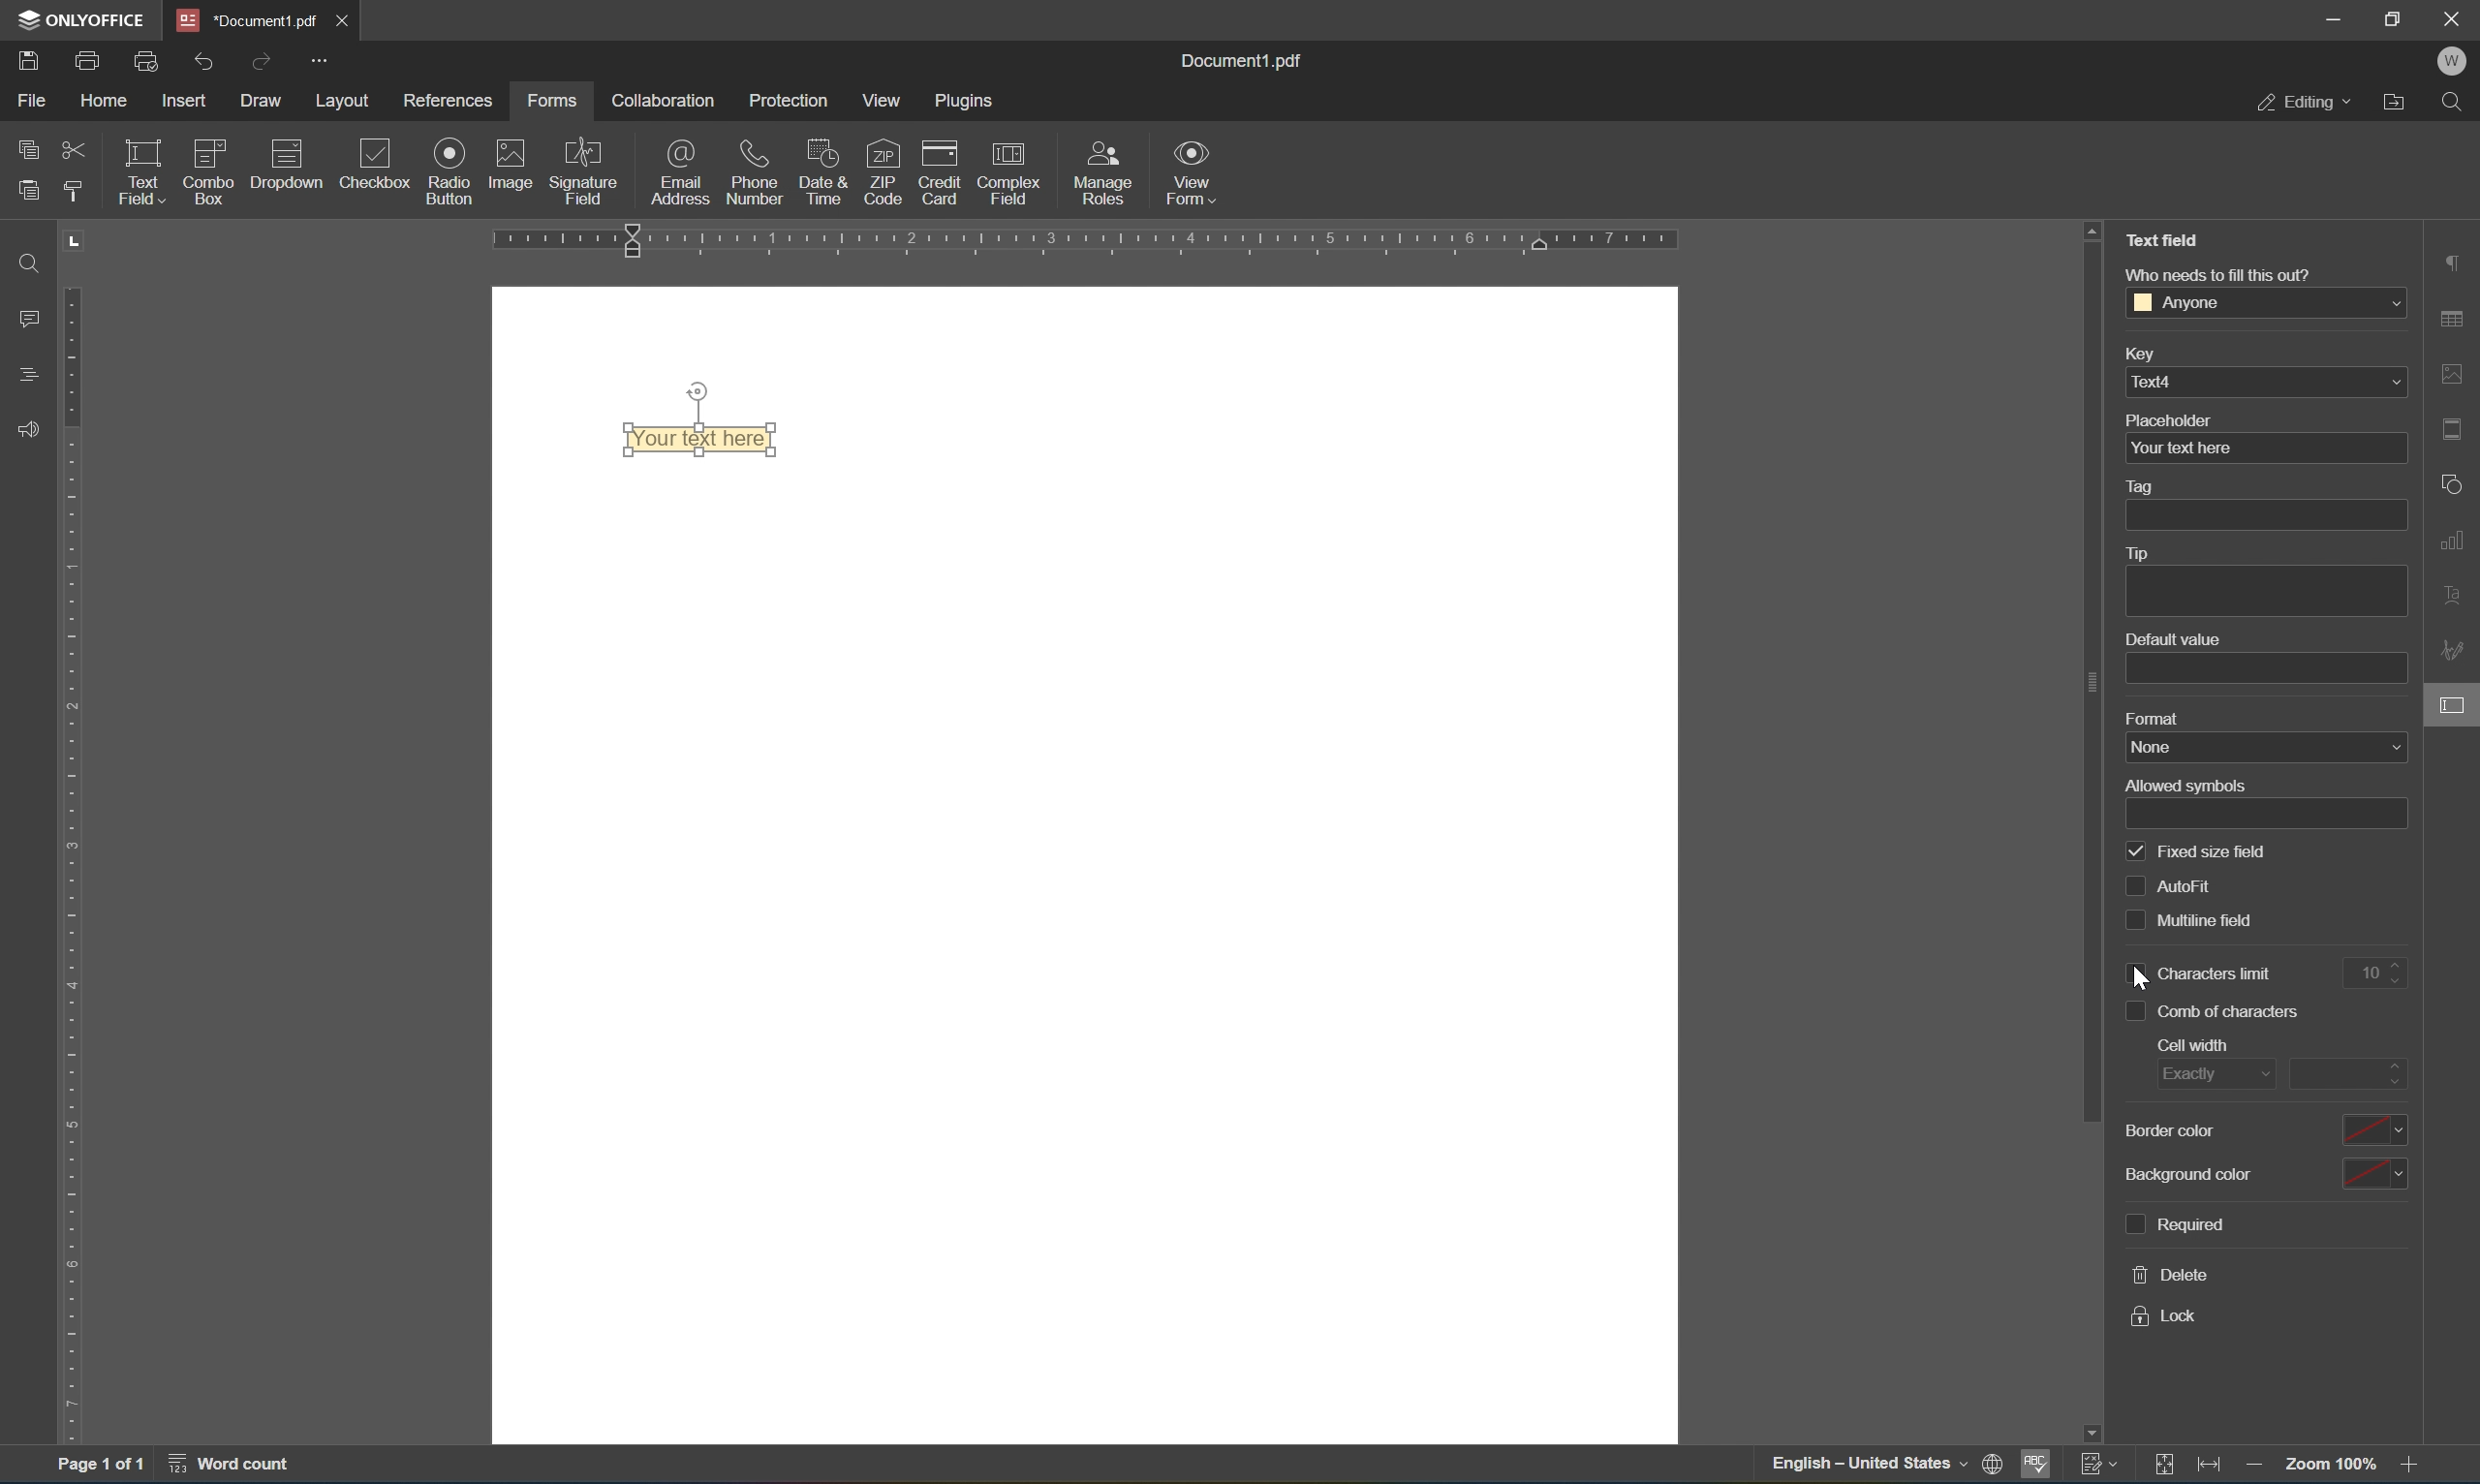  I want to click on key, so click(2147, 353).